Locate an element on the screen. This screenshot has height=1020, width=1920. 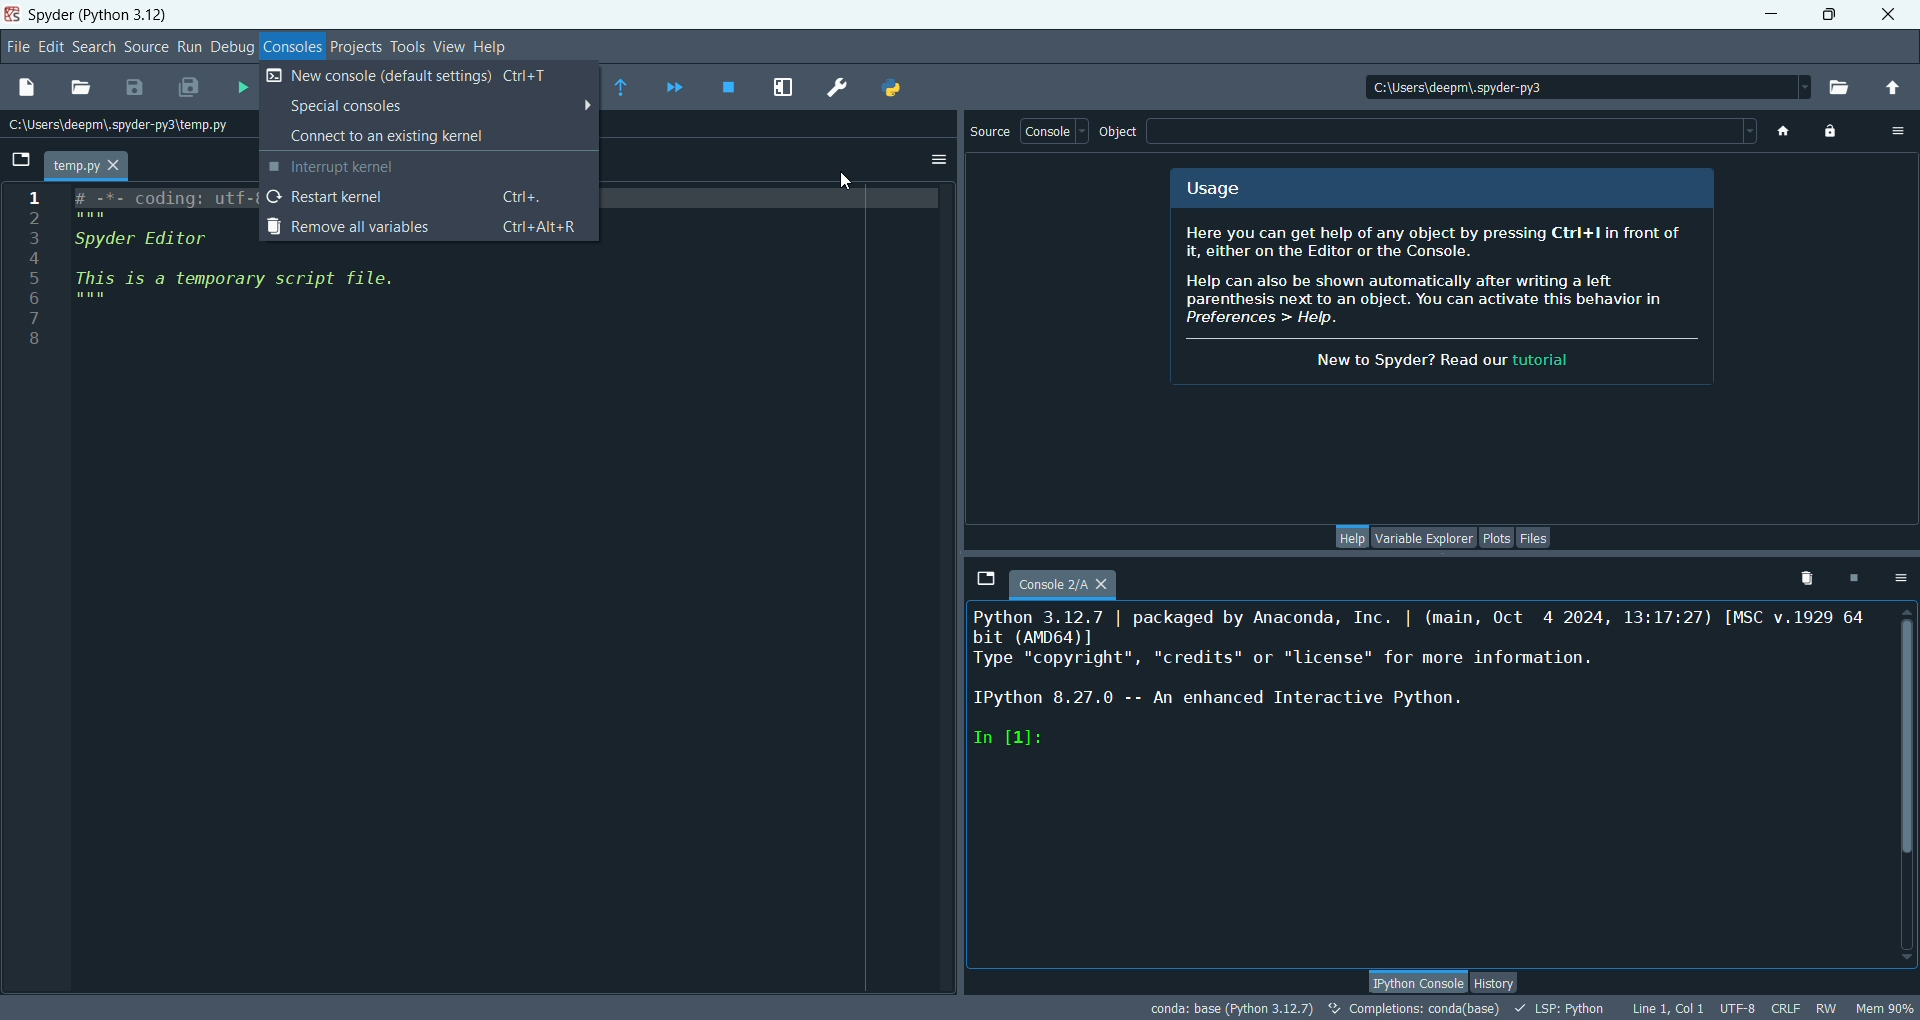
parent directory is located at coordinates (1893, 89).